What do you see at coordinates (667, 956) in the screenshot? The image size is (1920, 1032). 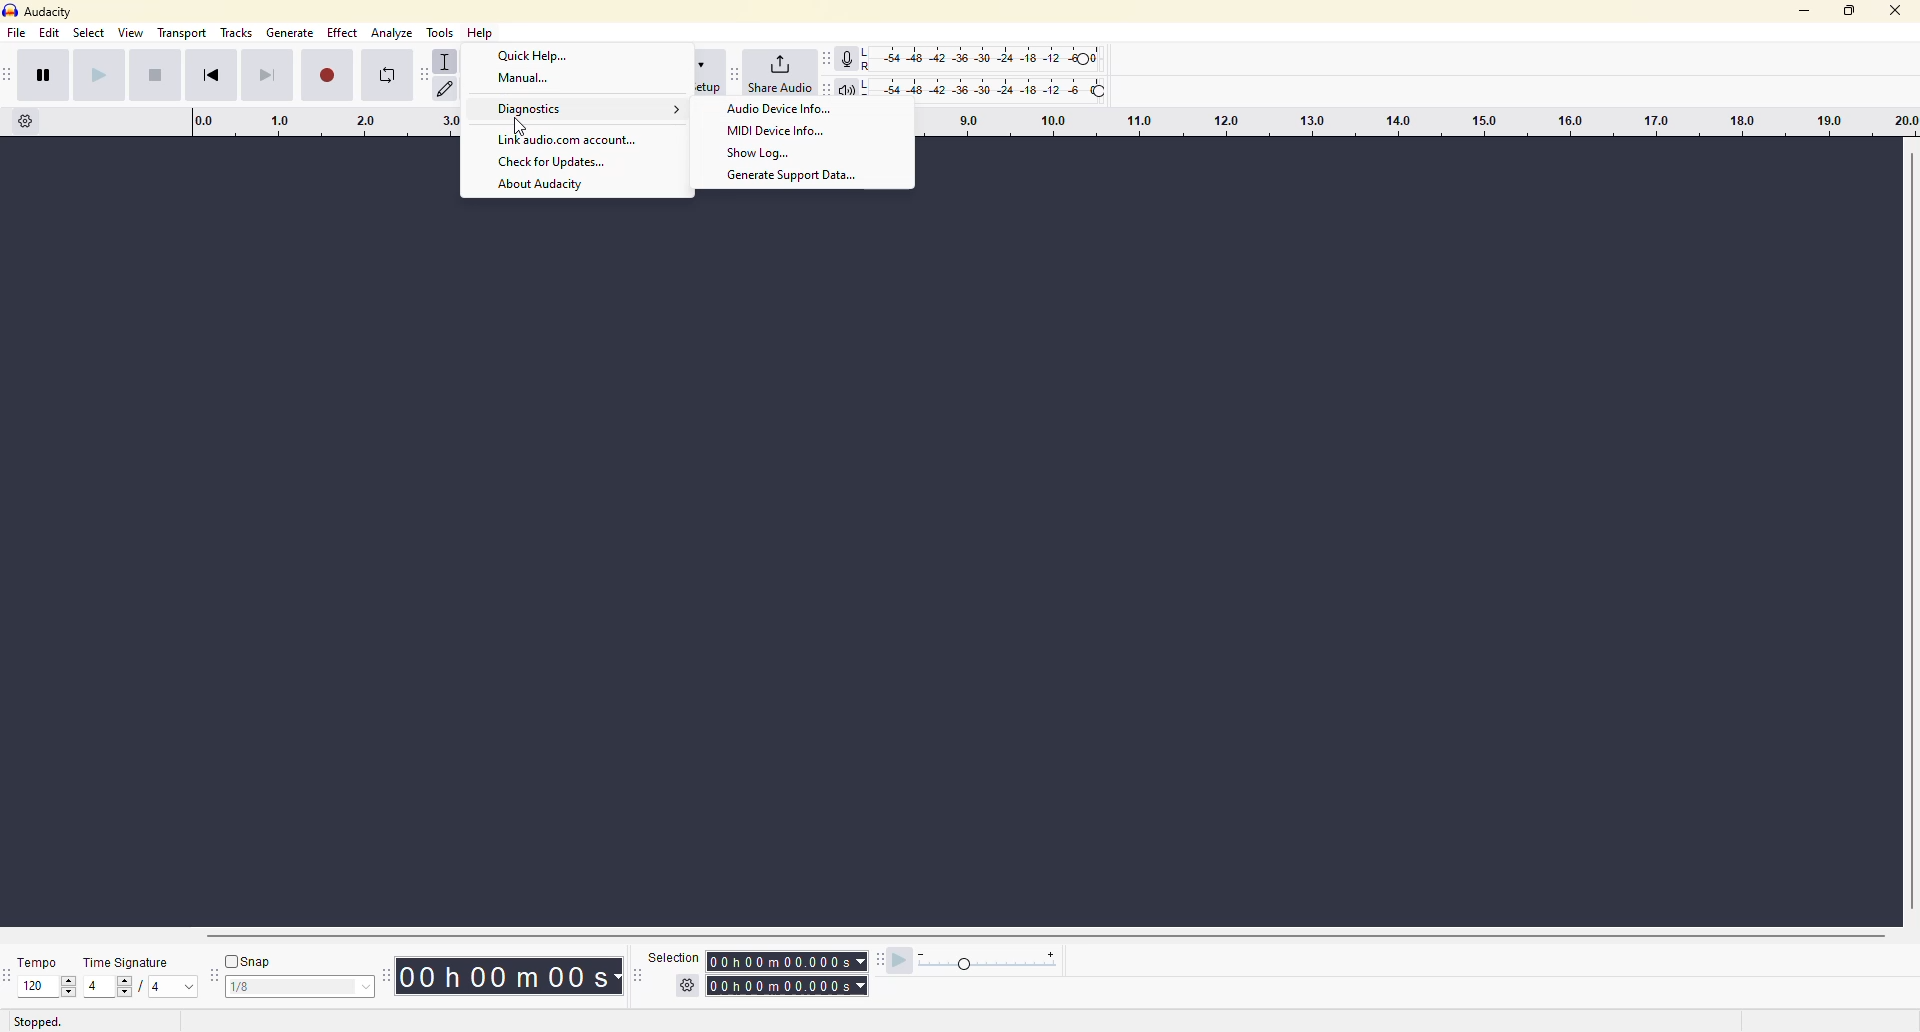 I see `selection` at bounding box center [667, 956].